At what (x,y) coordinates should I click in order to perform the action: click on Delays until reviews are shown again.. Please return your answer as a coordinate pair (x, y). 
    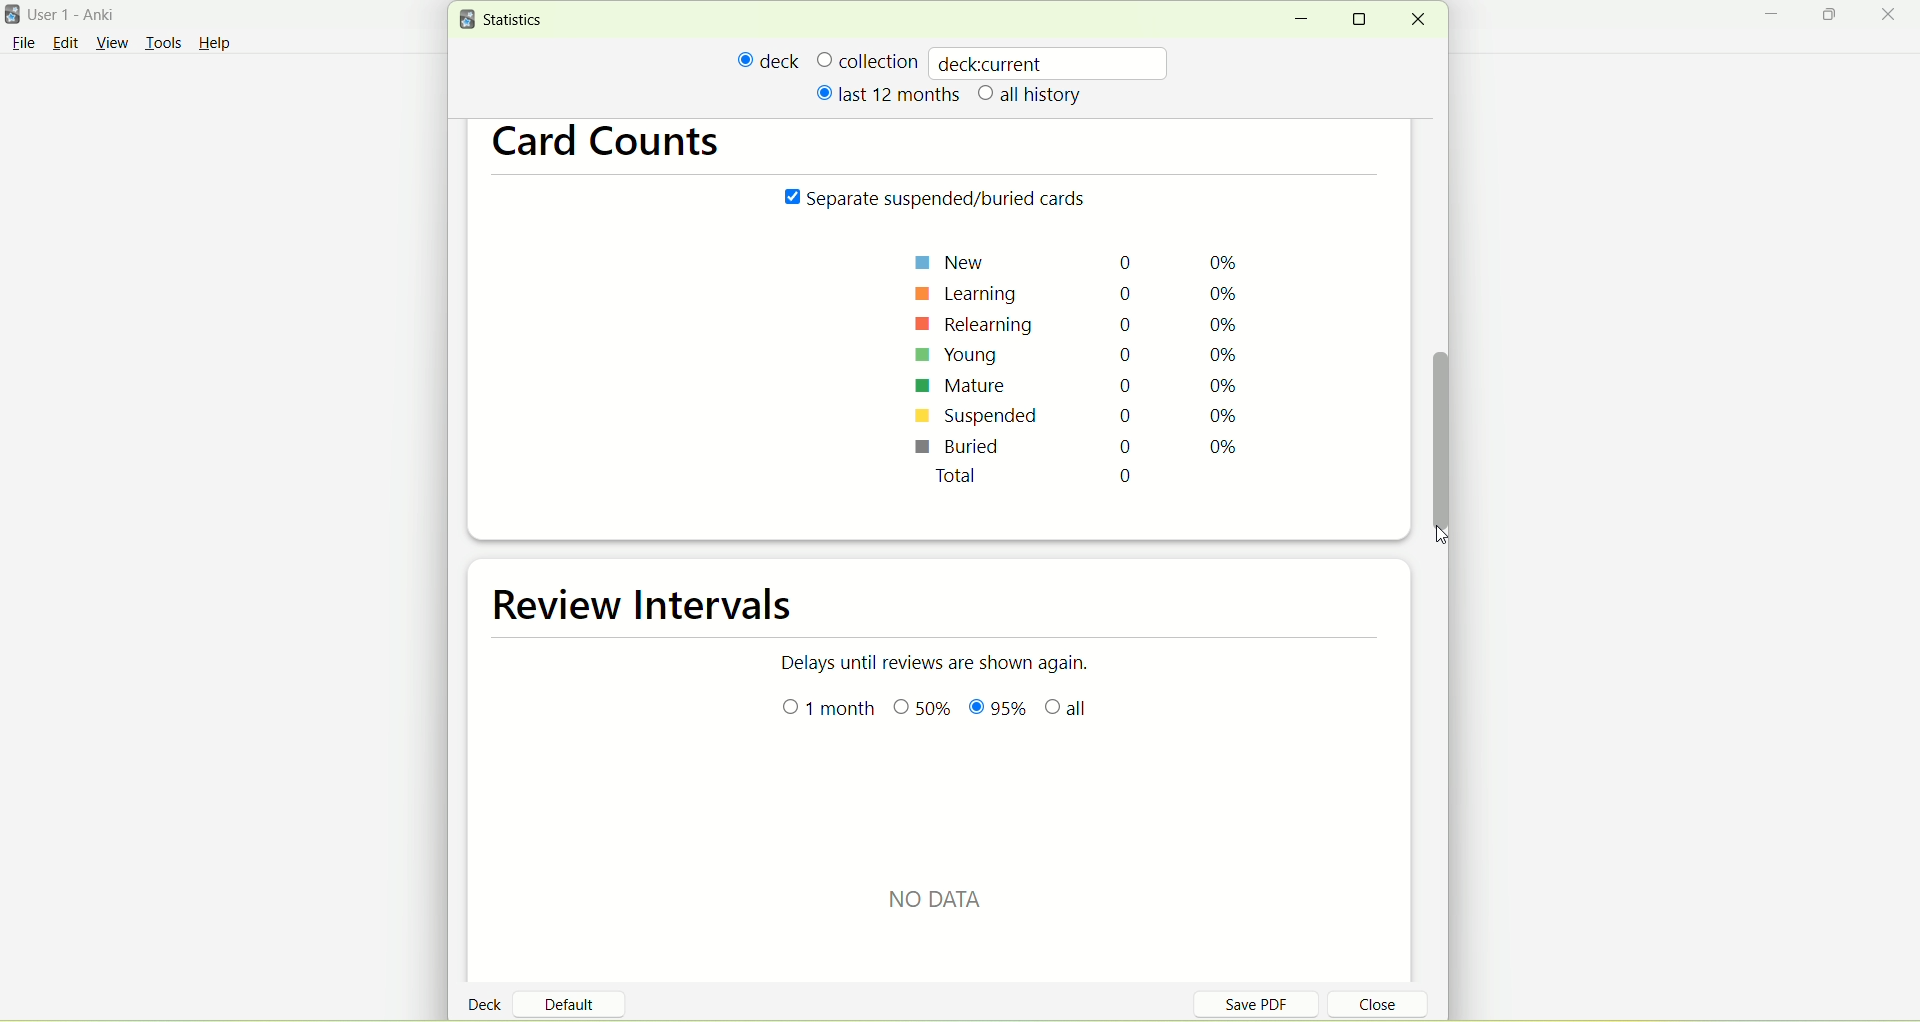
    Looking at the image, I should click on (947, 661).